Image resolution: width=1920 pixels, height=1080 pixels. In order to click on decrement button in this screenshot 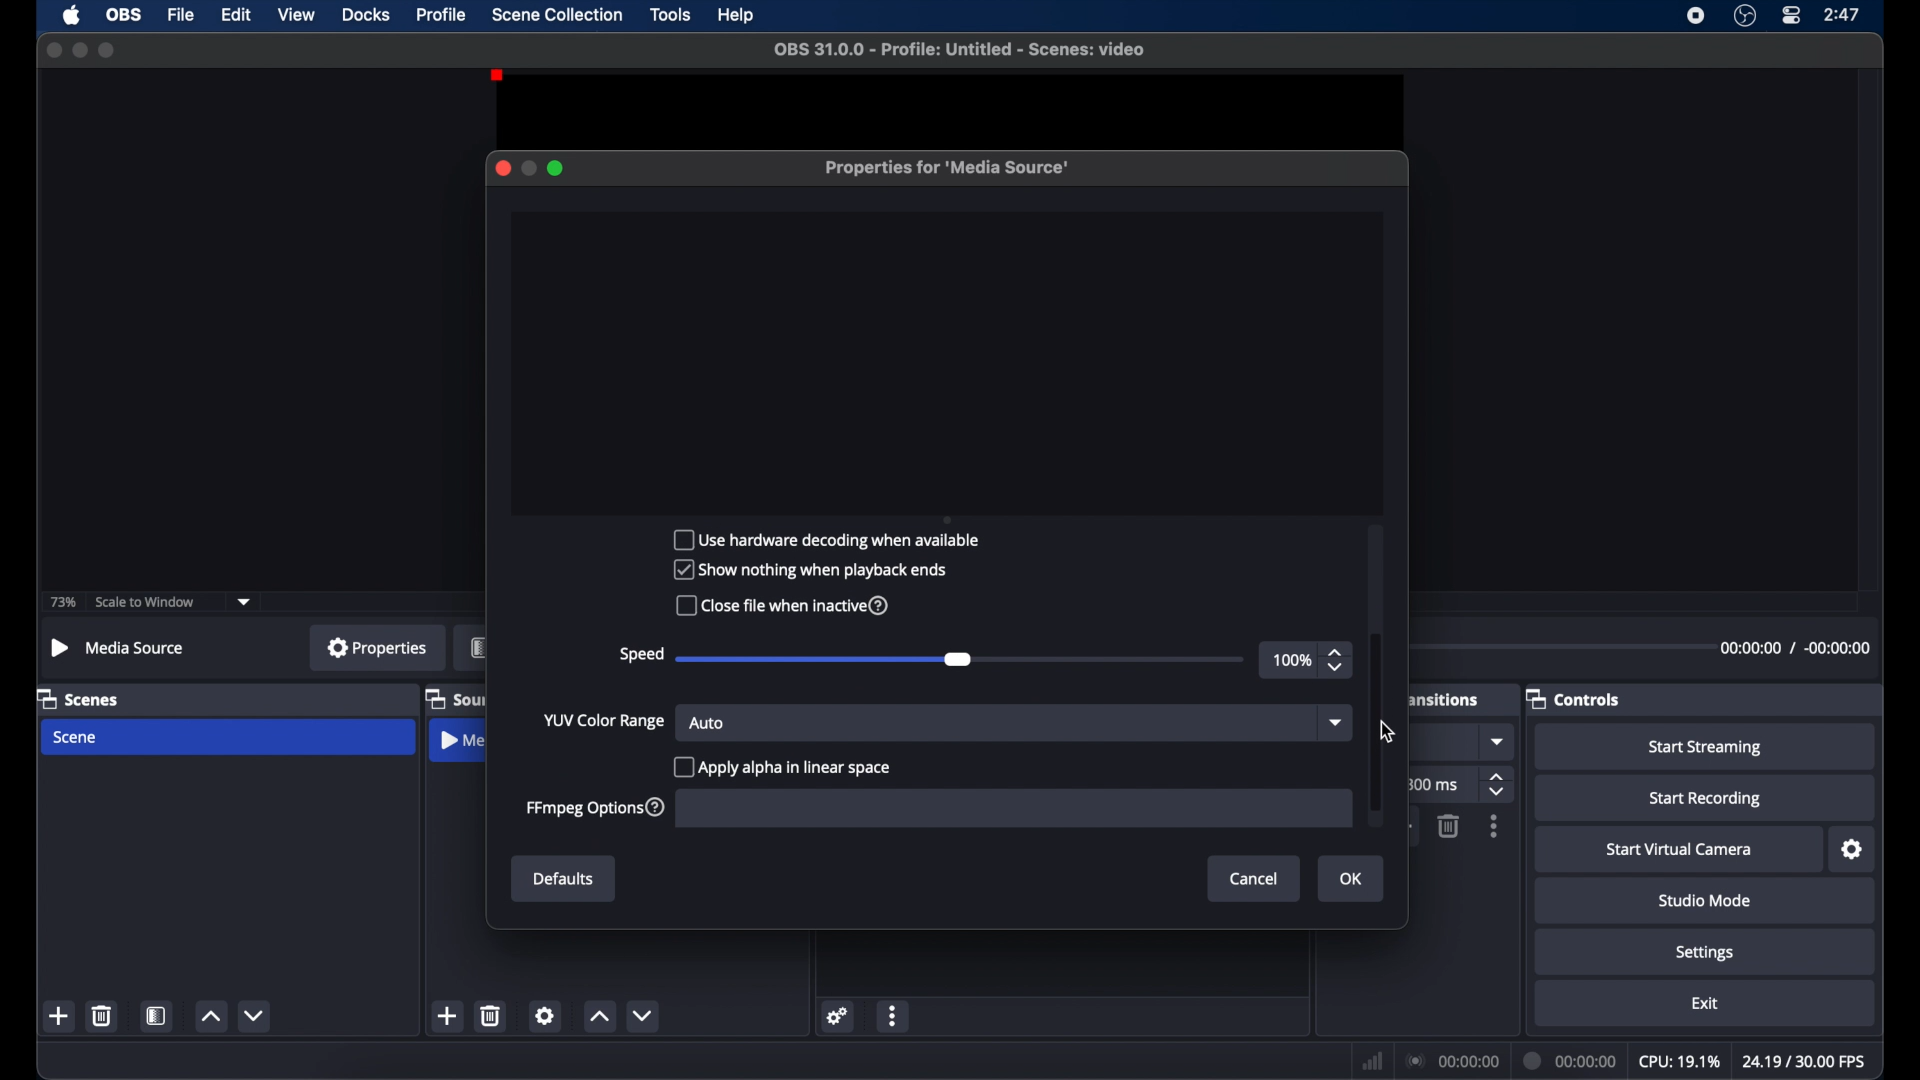, I will do `click(256, 1014)`.